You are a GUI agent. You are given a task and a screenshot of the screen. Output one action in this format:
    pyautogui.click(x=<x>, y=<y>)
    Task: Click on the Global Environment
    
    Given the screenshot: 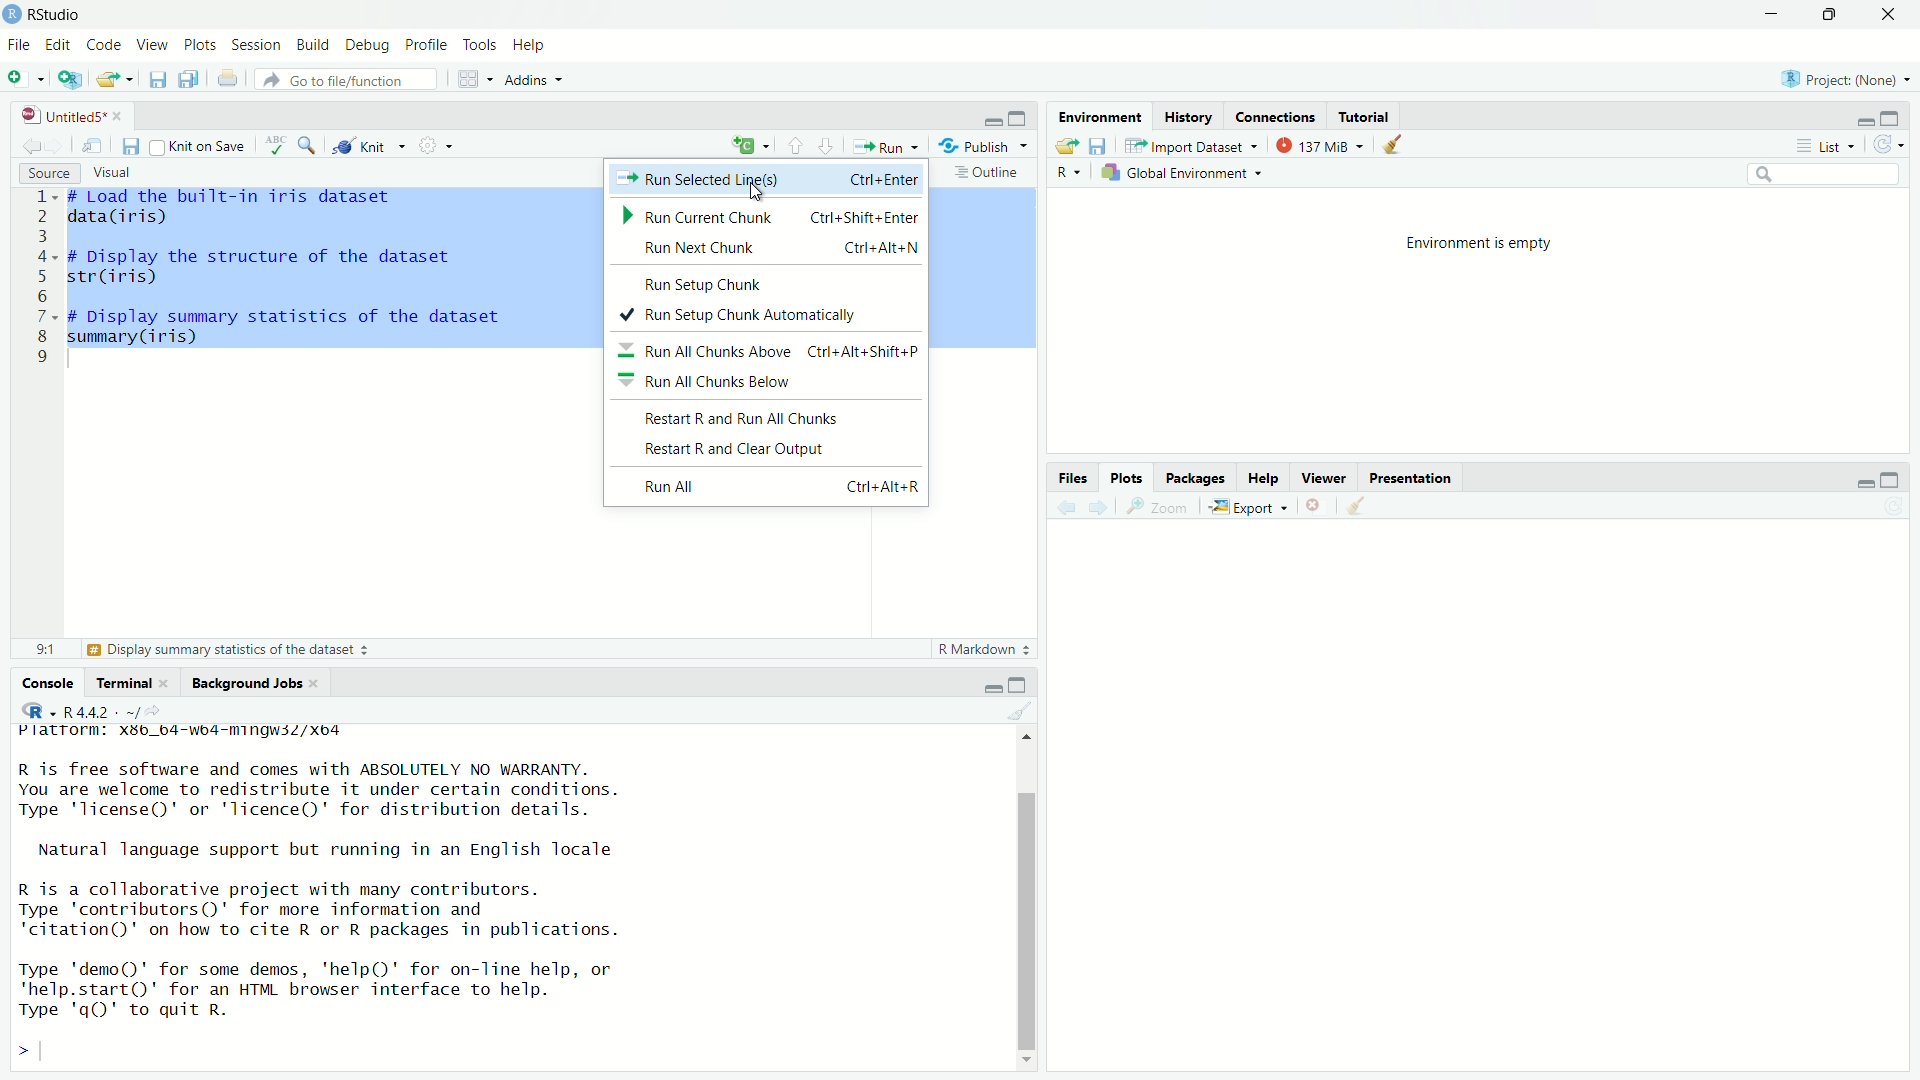 What is the action you would take?
    pyautogui.click(x=1180, y=173)
    